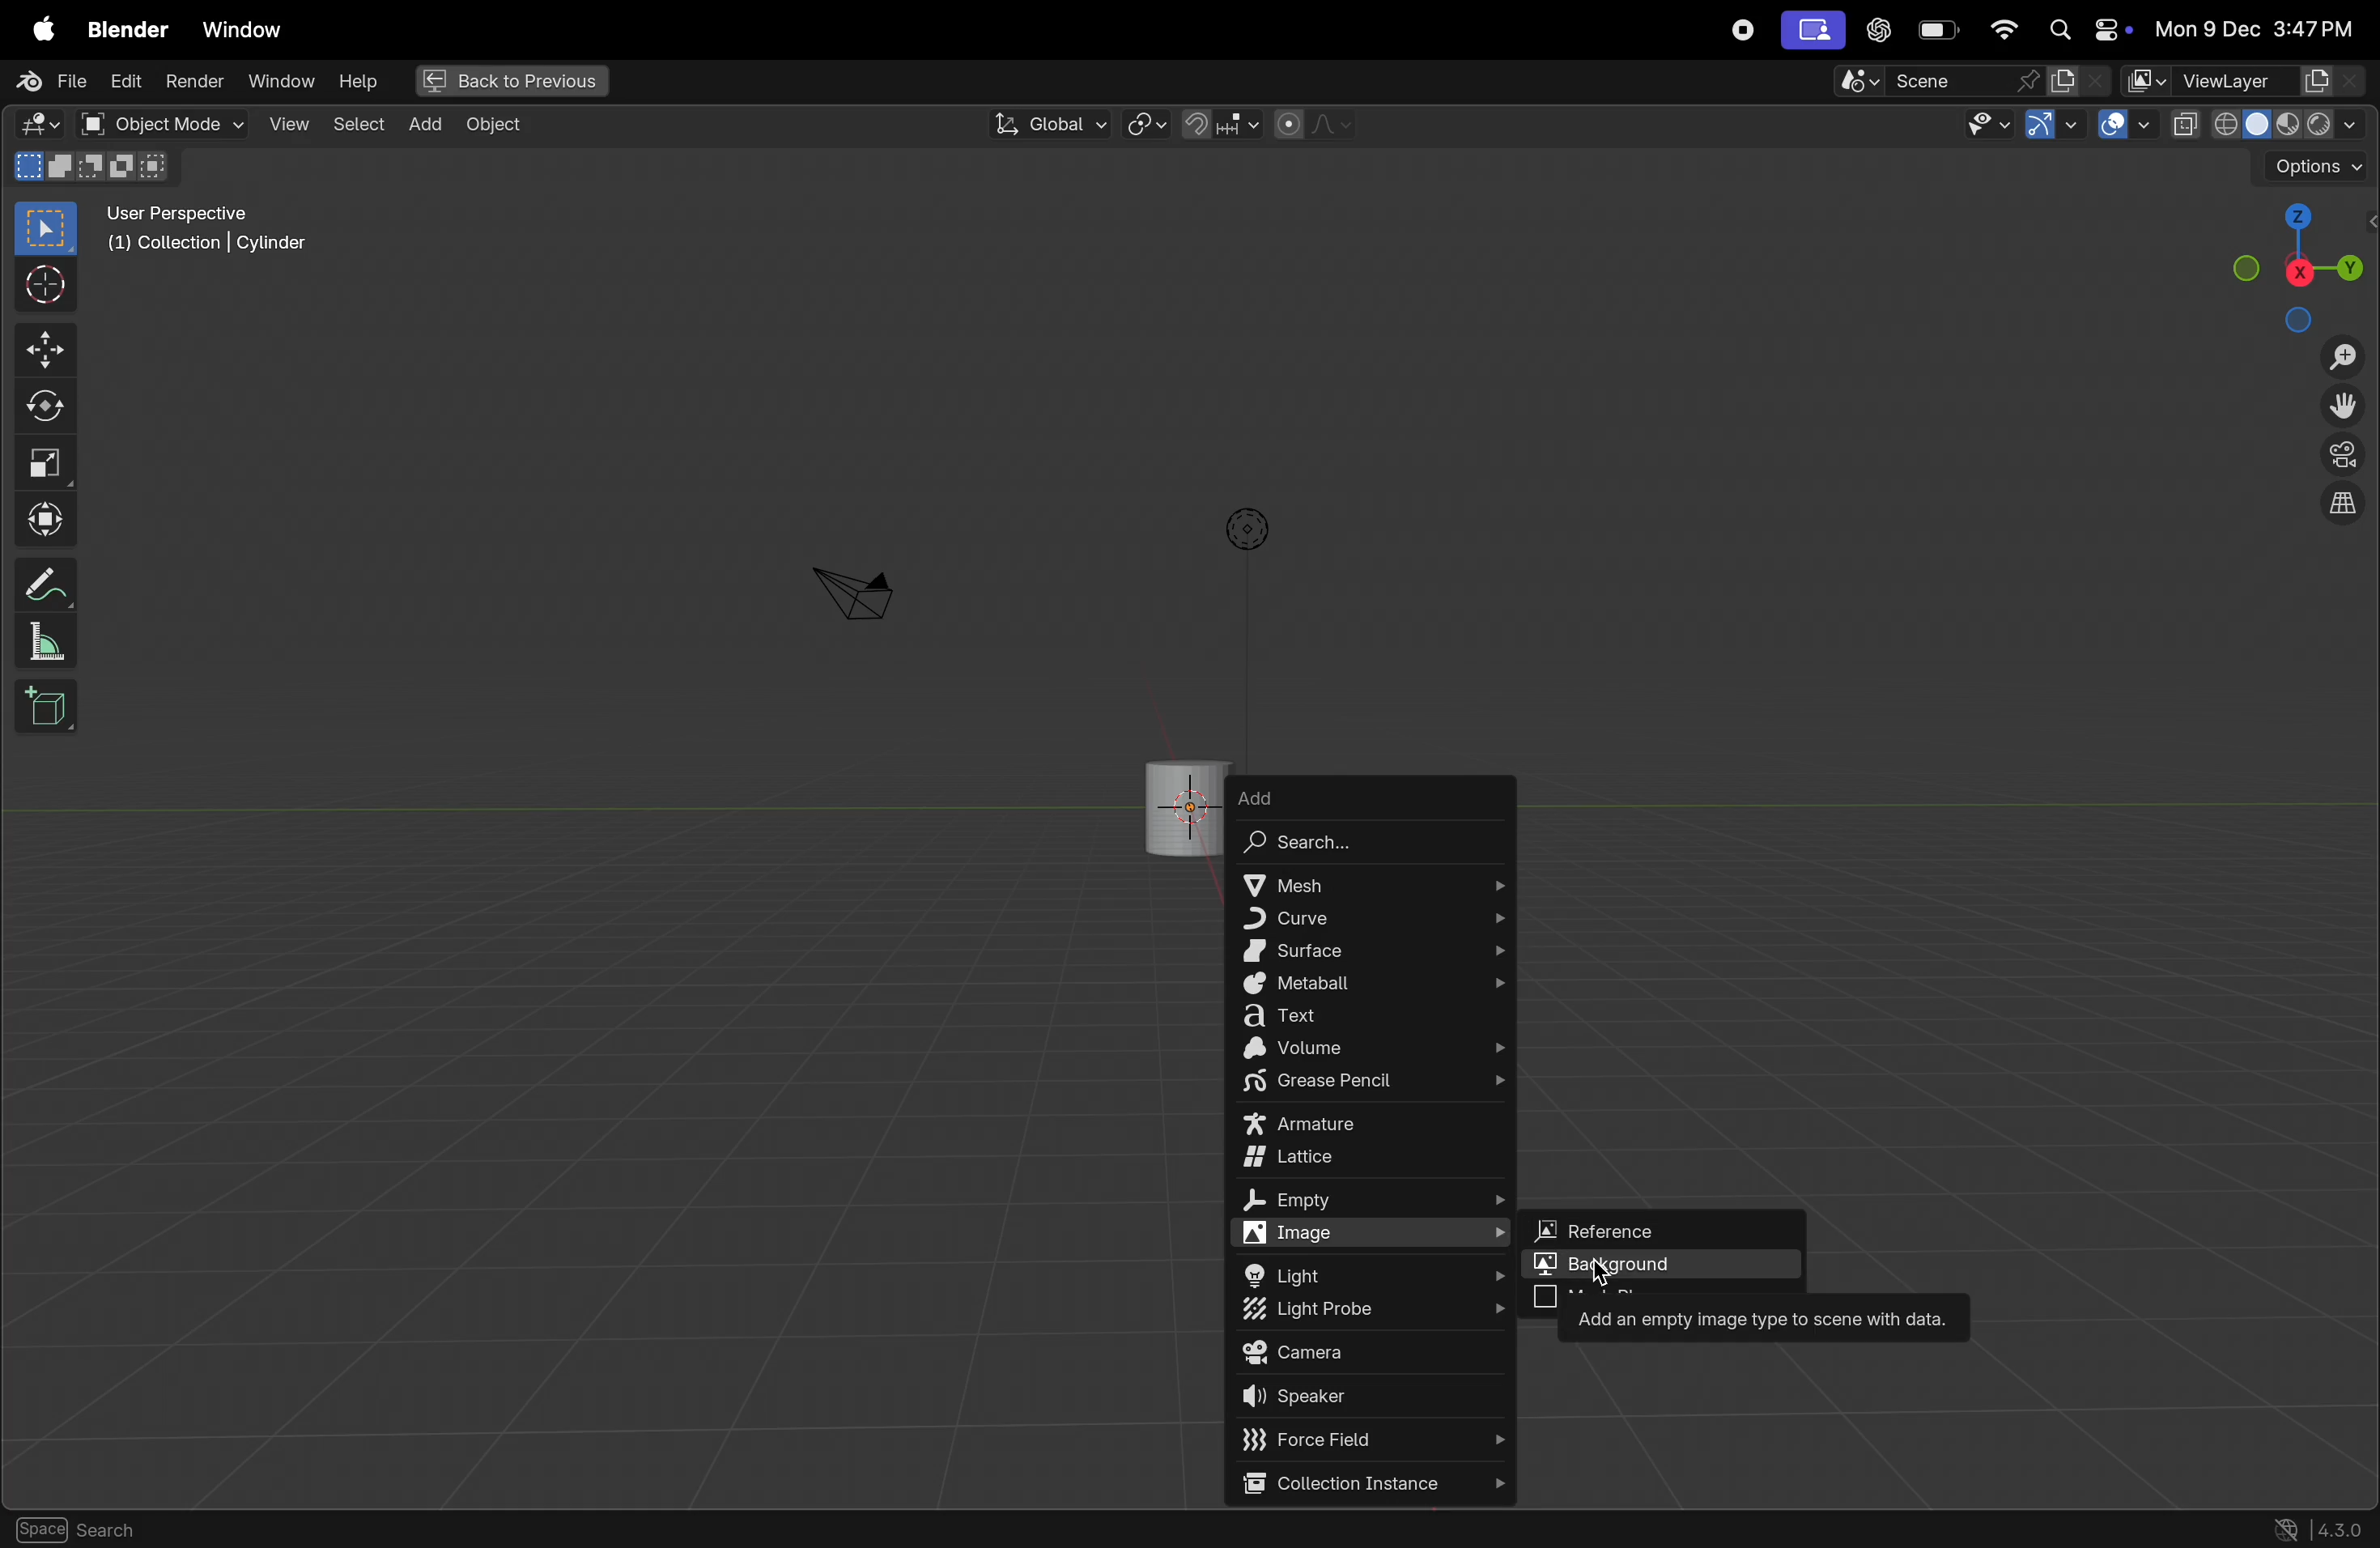 The height and width of the screenshot is (1548, 2380). I want to click on help, so click(358, 80).